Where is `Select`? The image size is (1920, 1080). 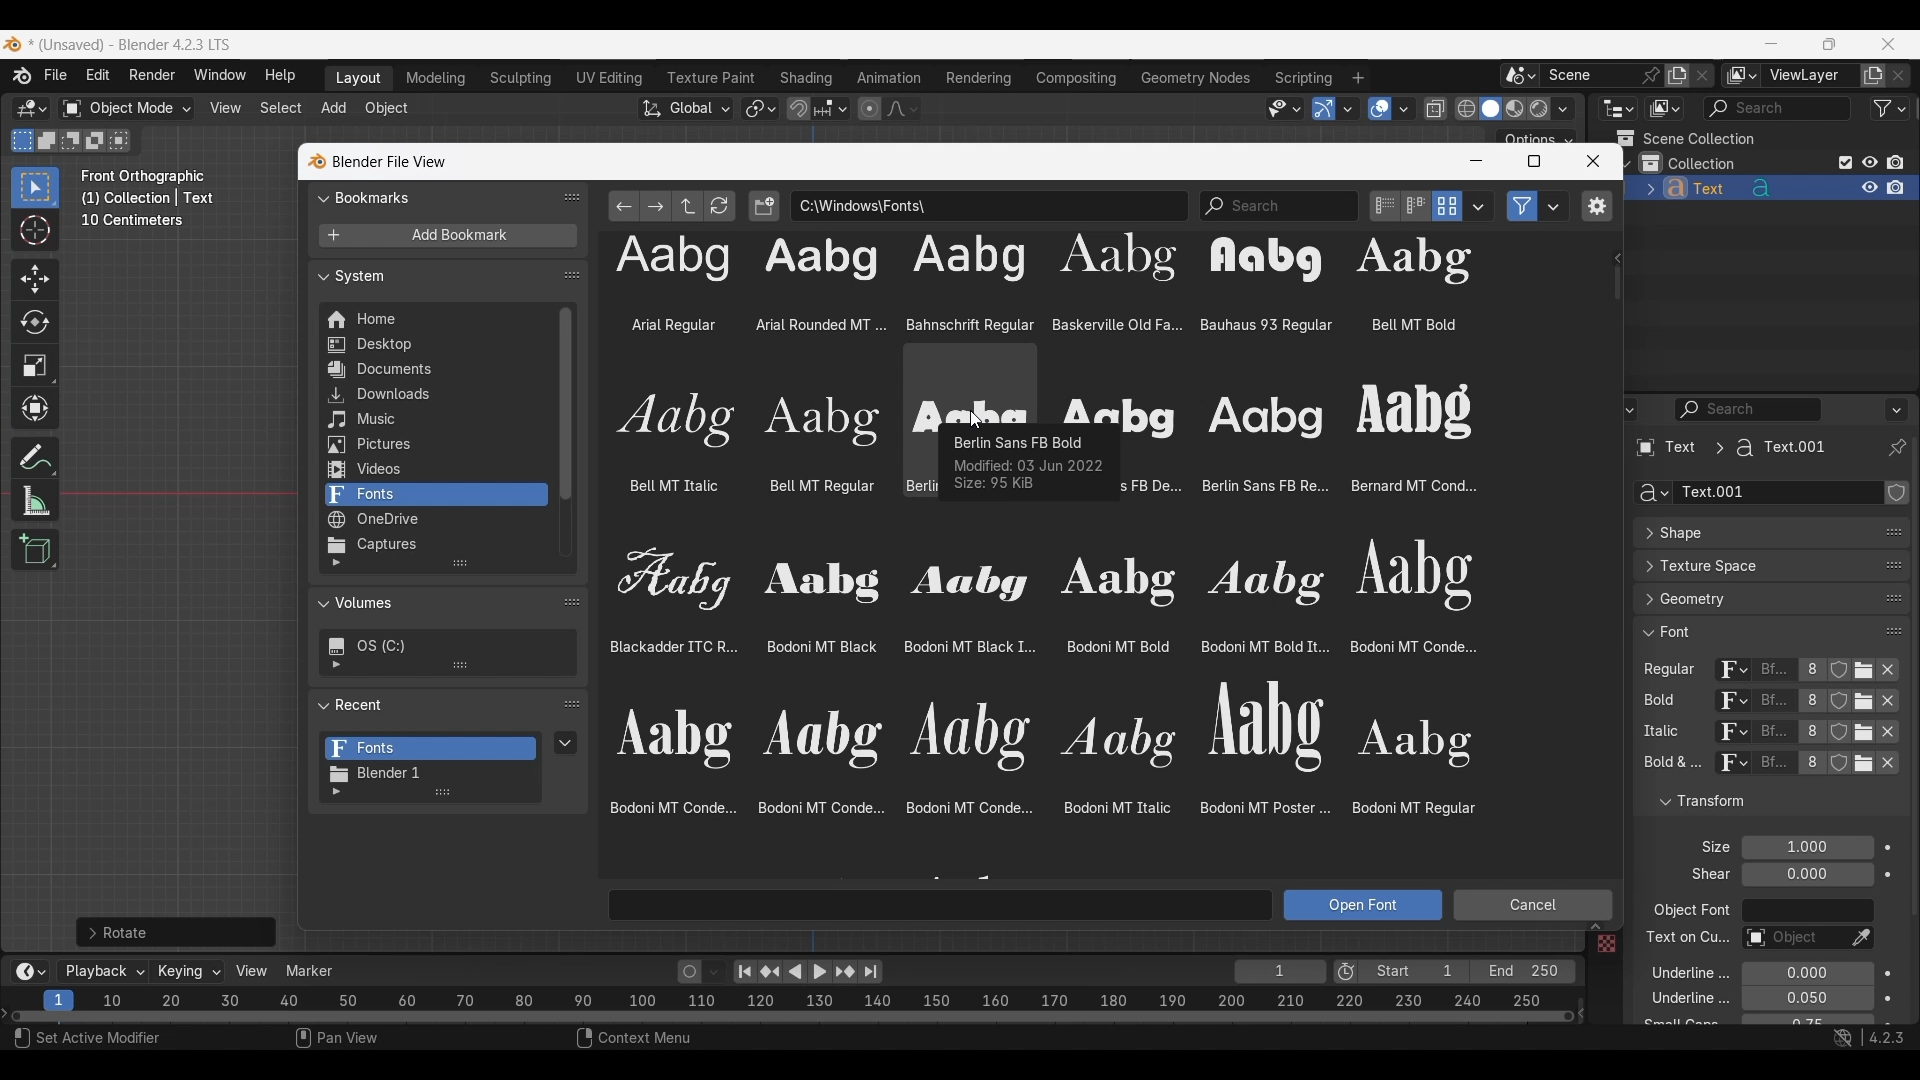 Select is located at coordinates (99, 1040).